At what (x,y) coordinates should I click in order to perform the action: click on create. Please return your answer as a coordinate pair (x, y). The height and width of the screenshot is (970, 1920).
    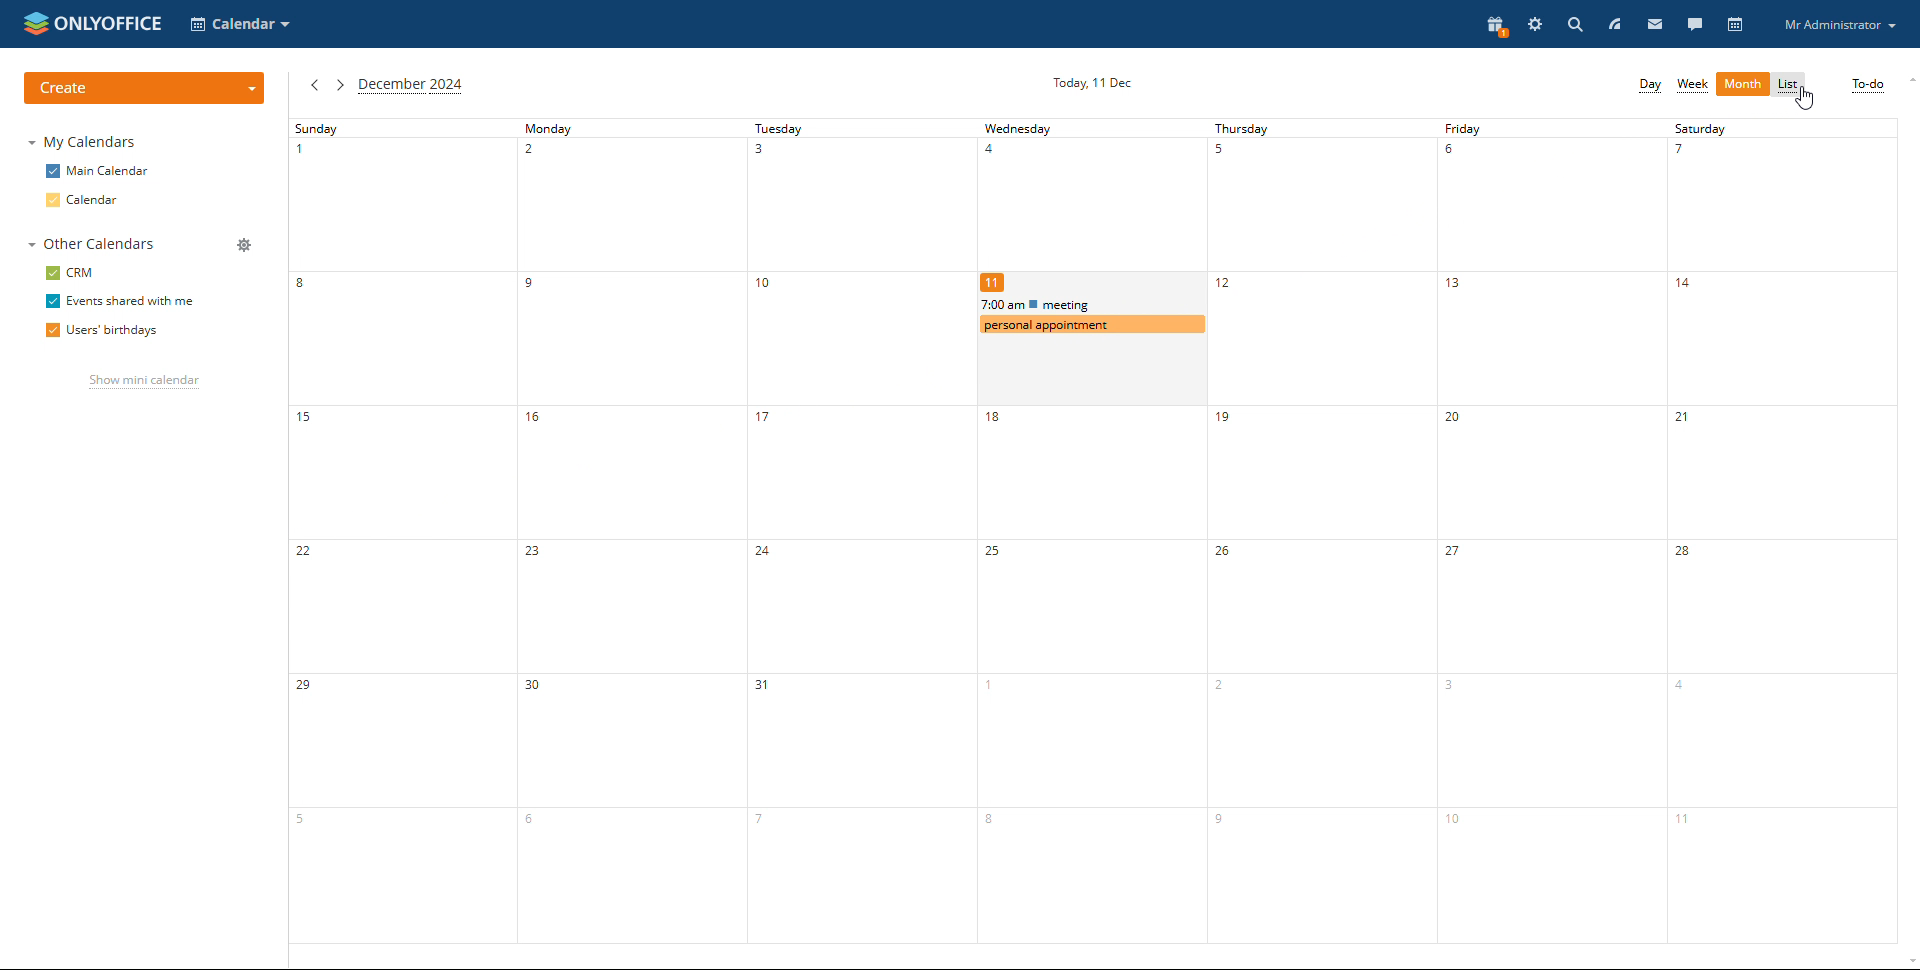
    Looking at the image, I should click on (143, 87).